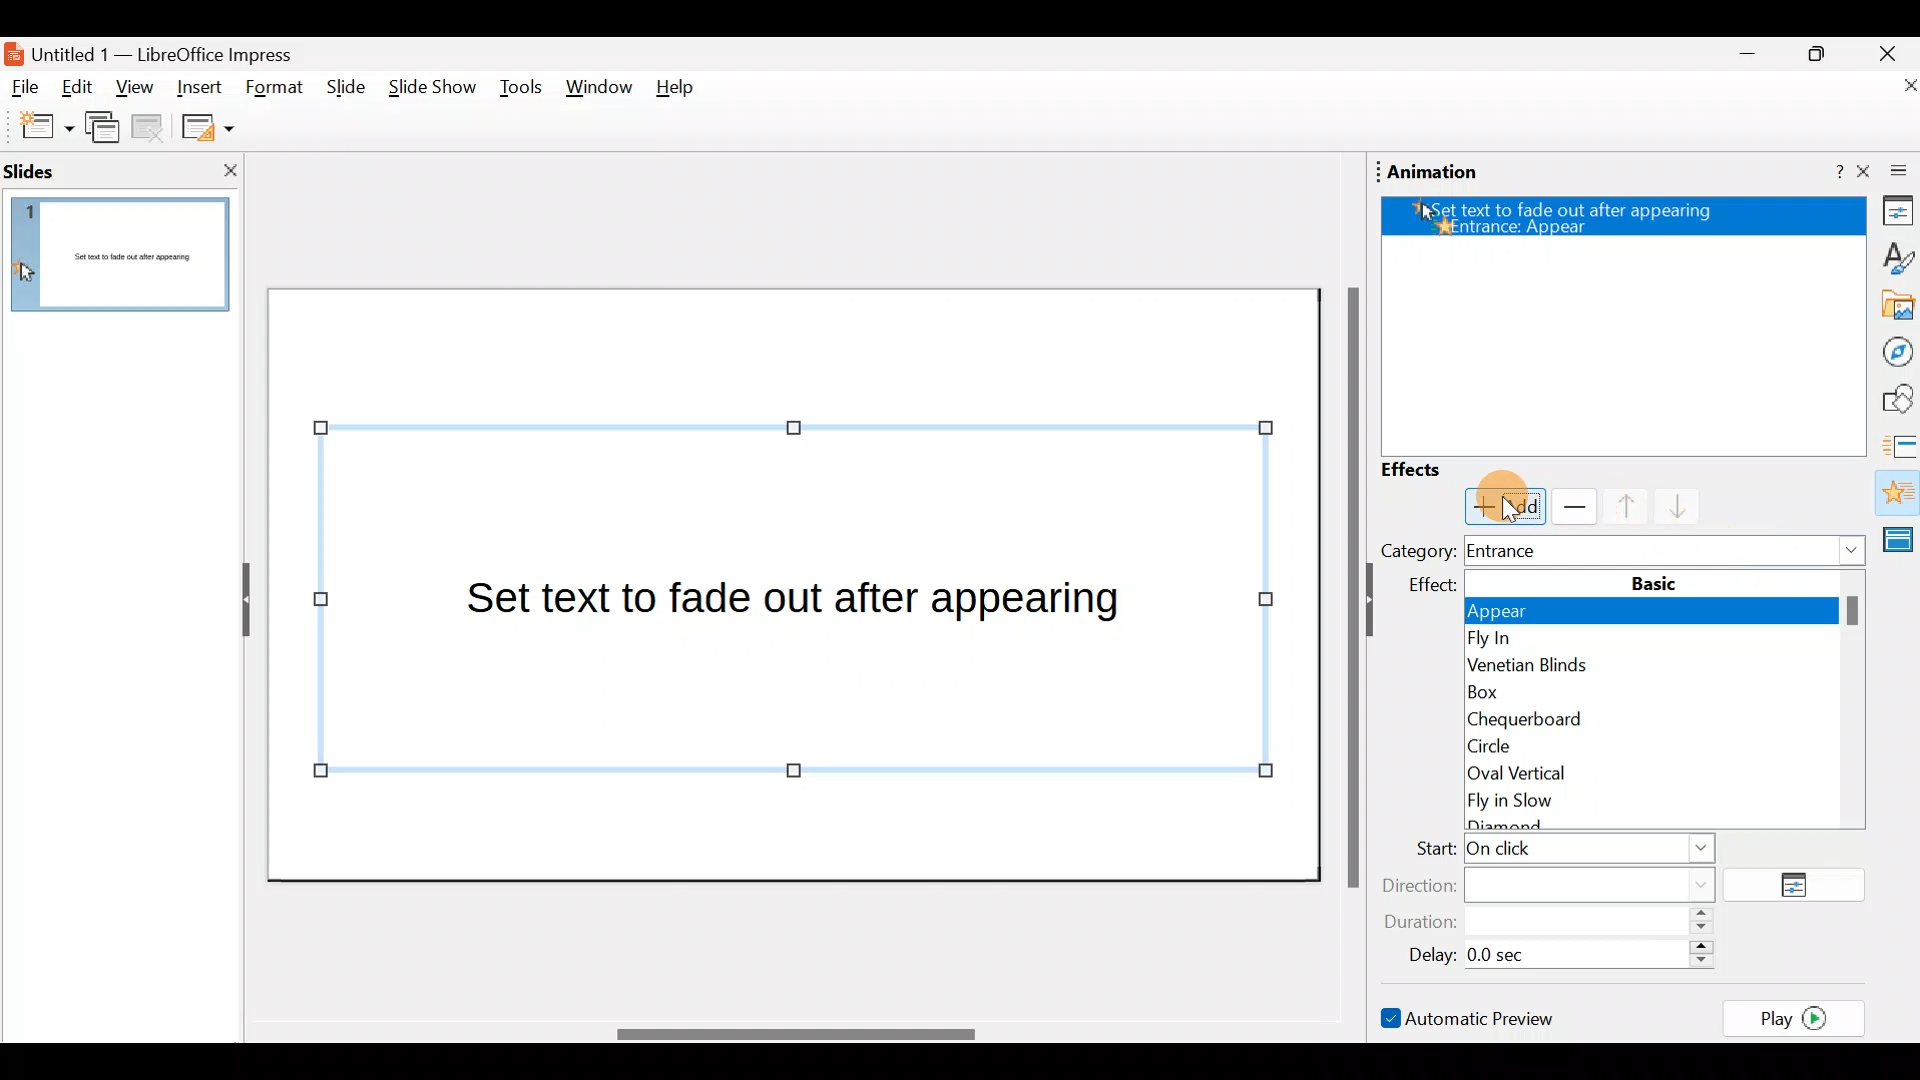 This screenshot has height=1080, width=1920. What do you see at coordinates (1434, 172) in the screenshot?
I see `Animation` at bounding box center [1434, 172].